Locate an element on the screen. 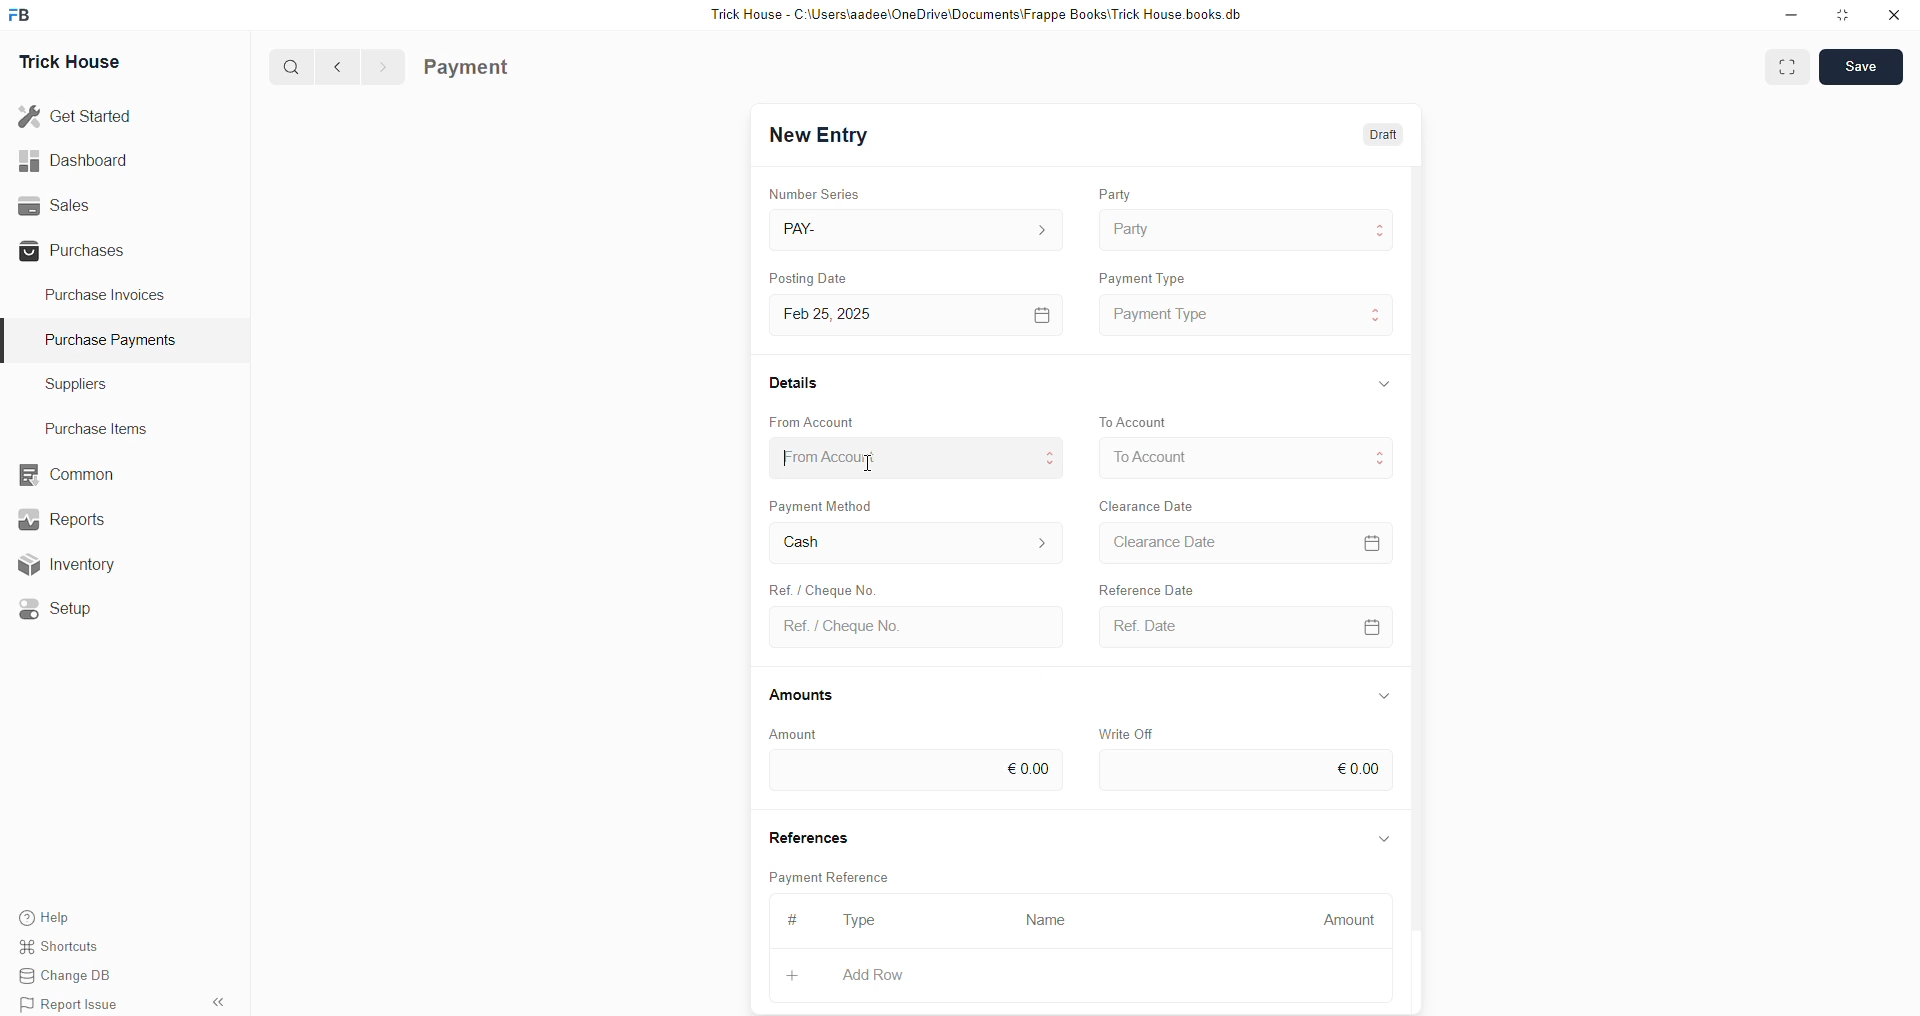  Draft is located at coordinates (1385, 136).